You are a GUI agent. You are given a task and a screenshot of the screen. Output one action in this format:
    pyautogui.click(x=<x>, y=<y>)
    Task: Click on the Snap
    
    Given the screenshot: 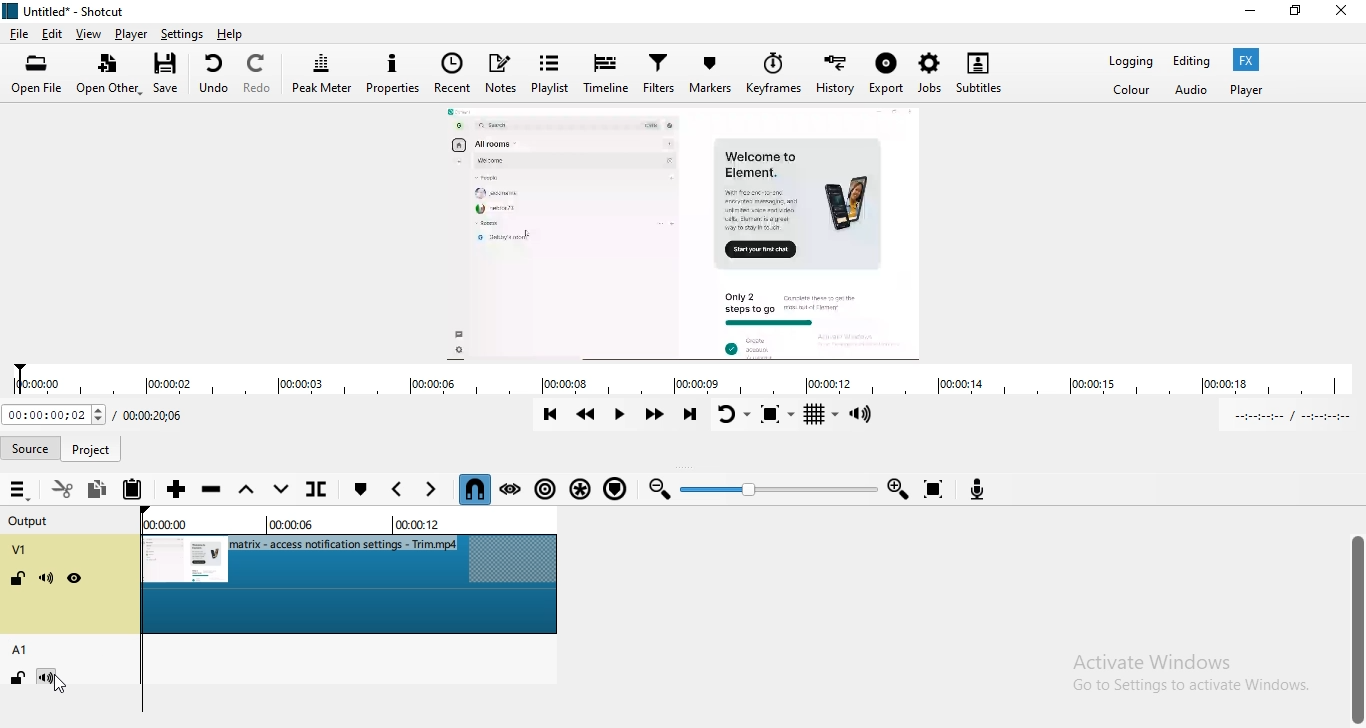 What is the action you would take?
    pyautogui.click(x=474, y=489)
    